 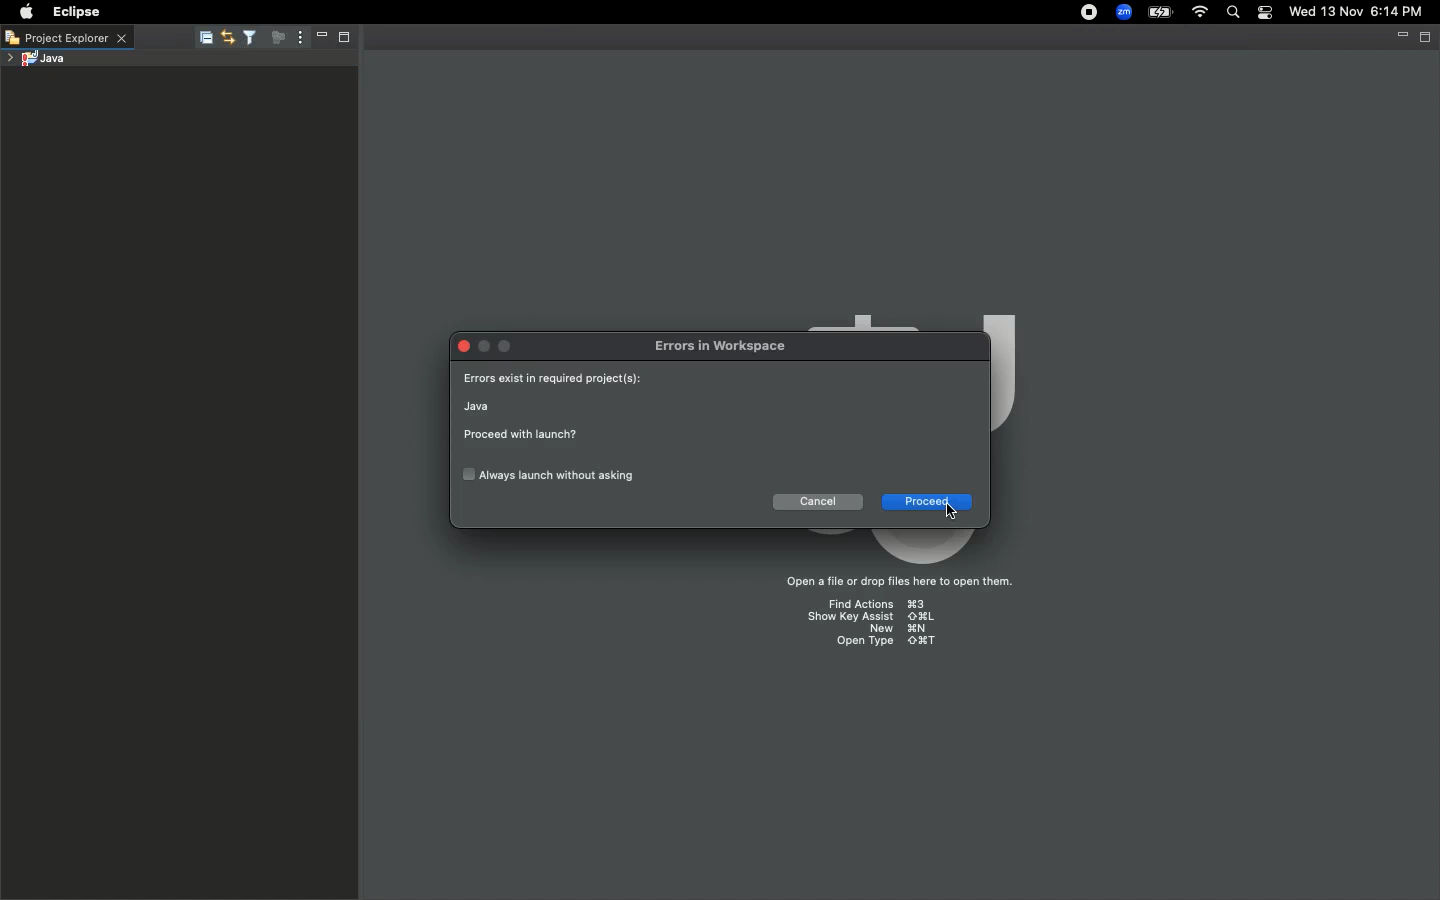 What do you see at coordinates (35, 60) in the screenshot?
I see `Java project` at bounding box center [35, 60].